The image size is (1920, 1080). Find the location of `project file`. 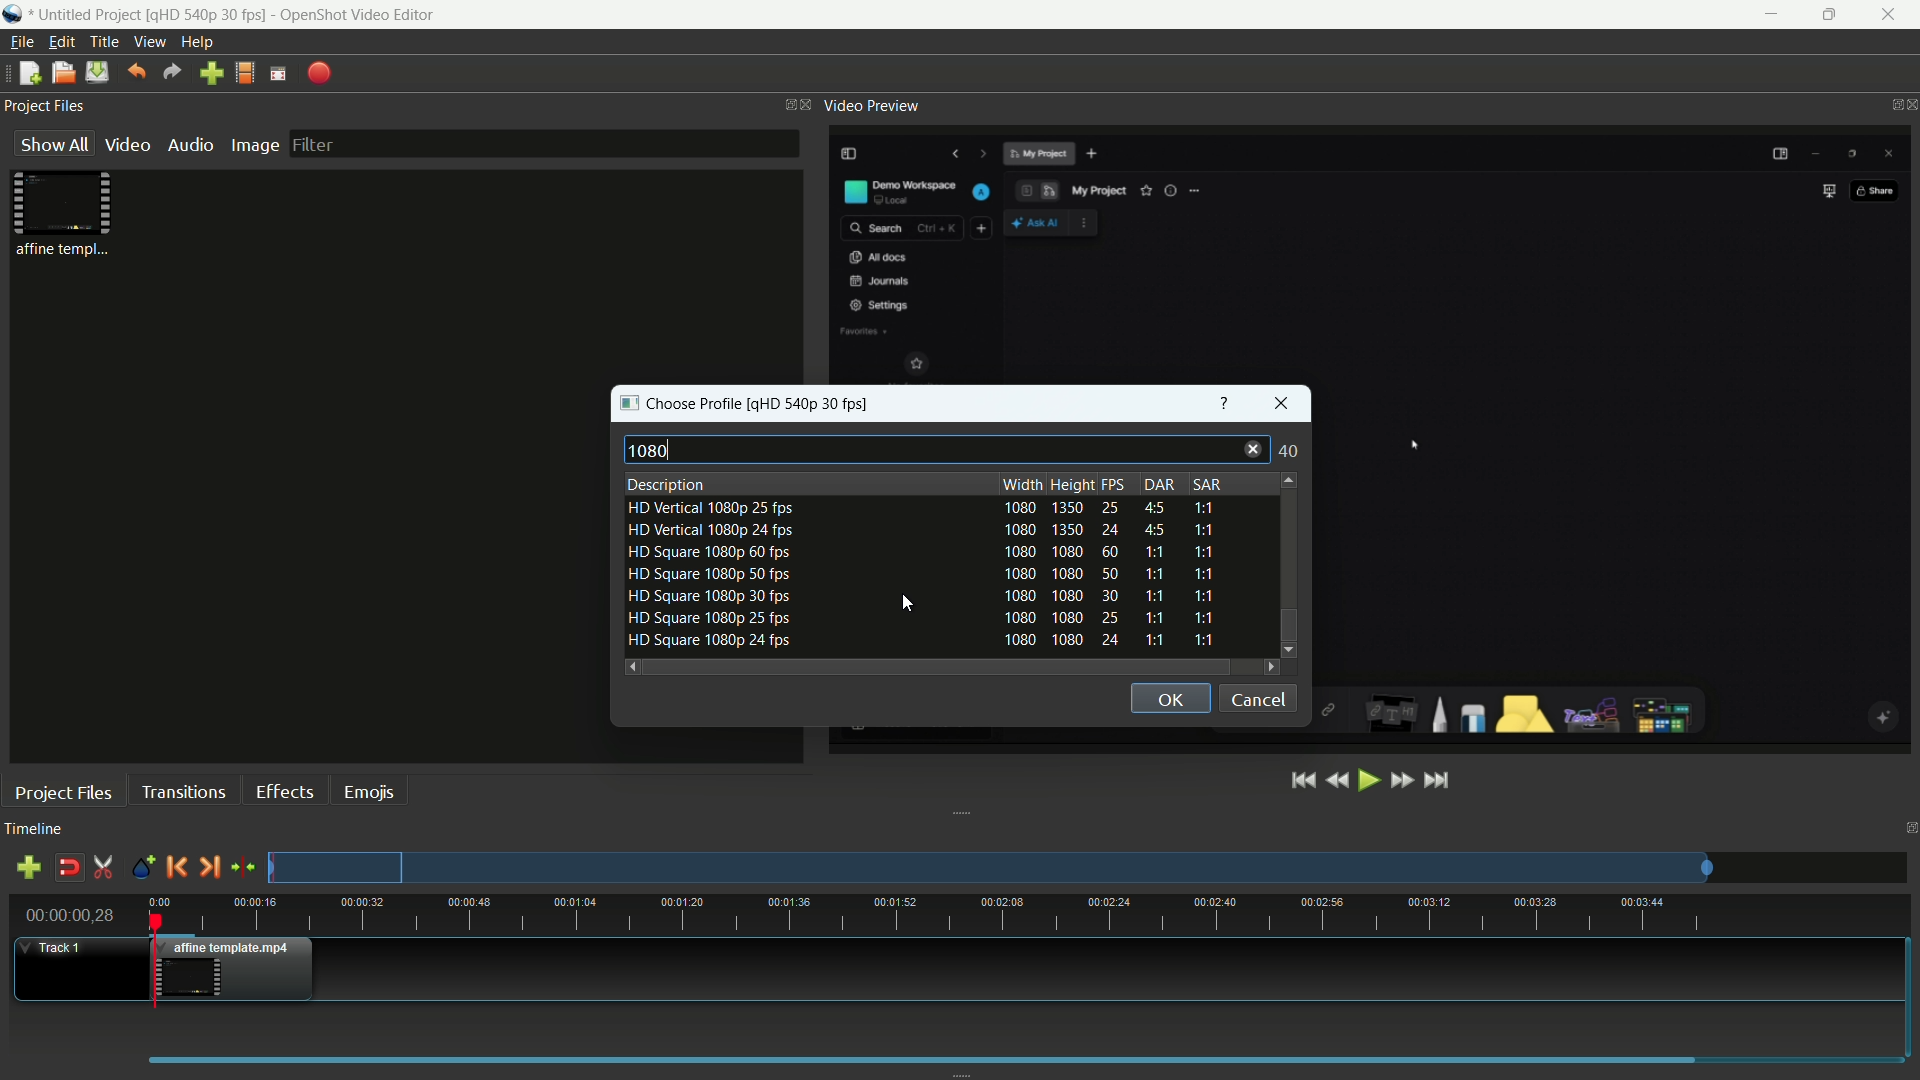

project file is located at coordinates (64, 212).